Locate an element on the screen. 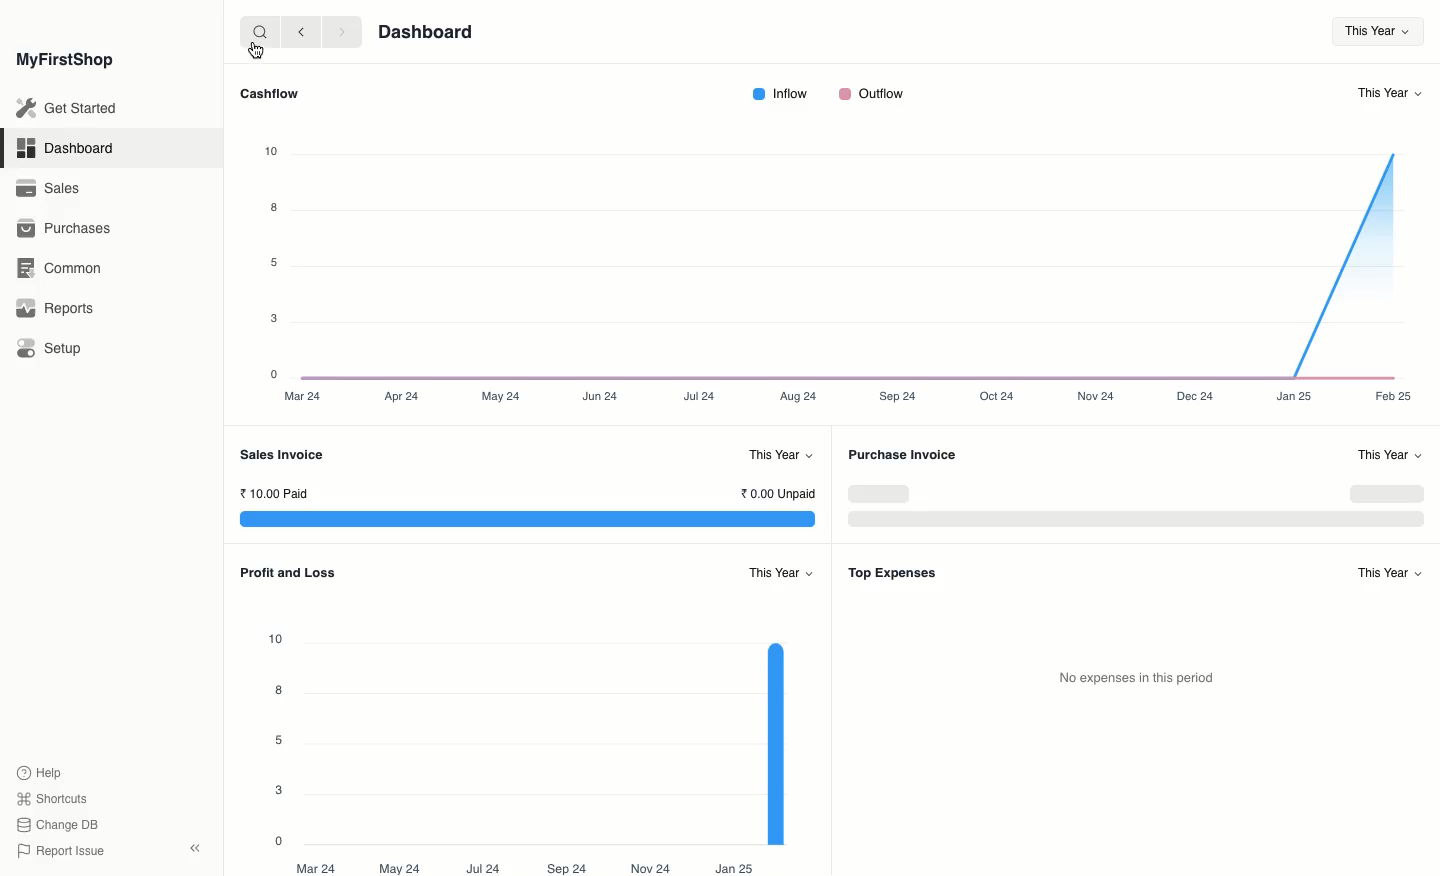  May 24 is located at coordinates (500, 395).